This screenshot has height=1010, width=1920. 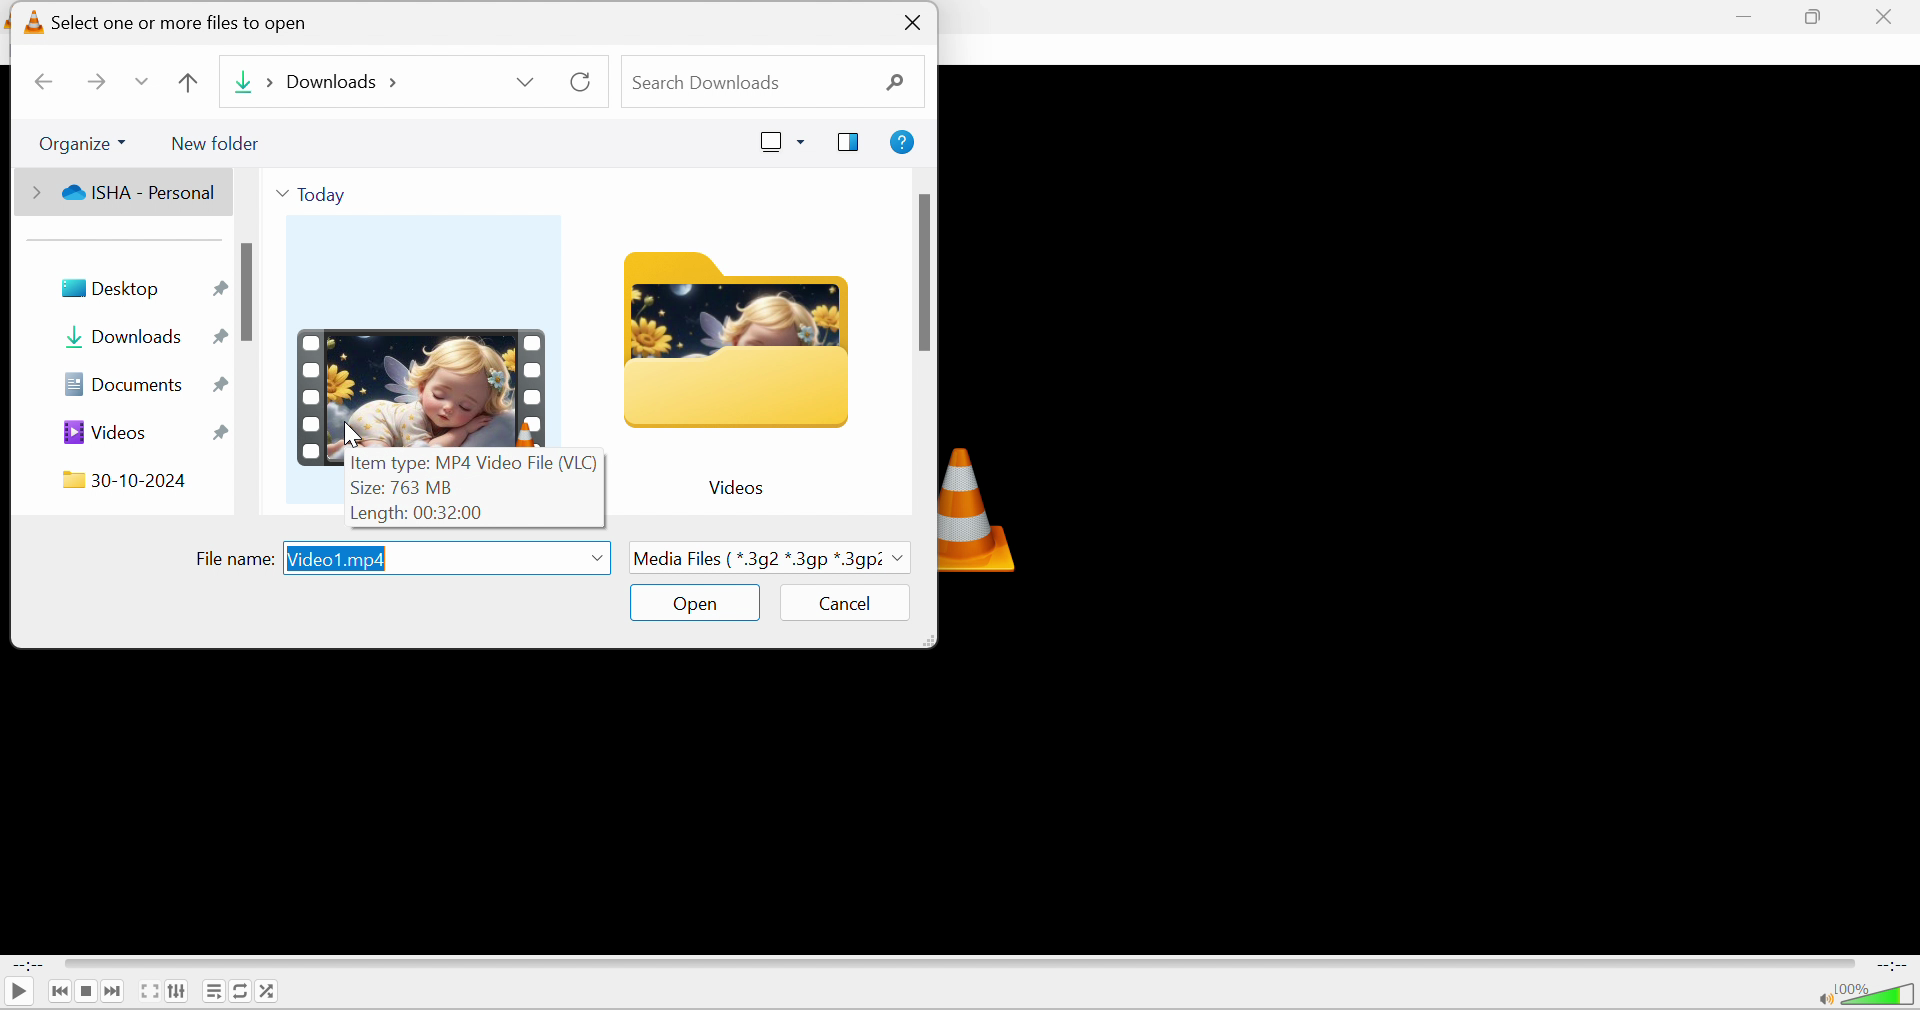 What do you see at coordinates (784, 143) in the screenshot?
I see `Change your view` at bounding box center [784, 143].